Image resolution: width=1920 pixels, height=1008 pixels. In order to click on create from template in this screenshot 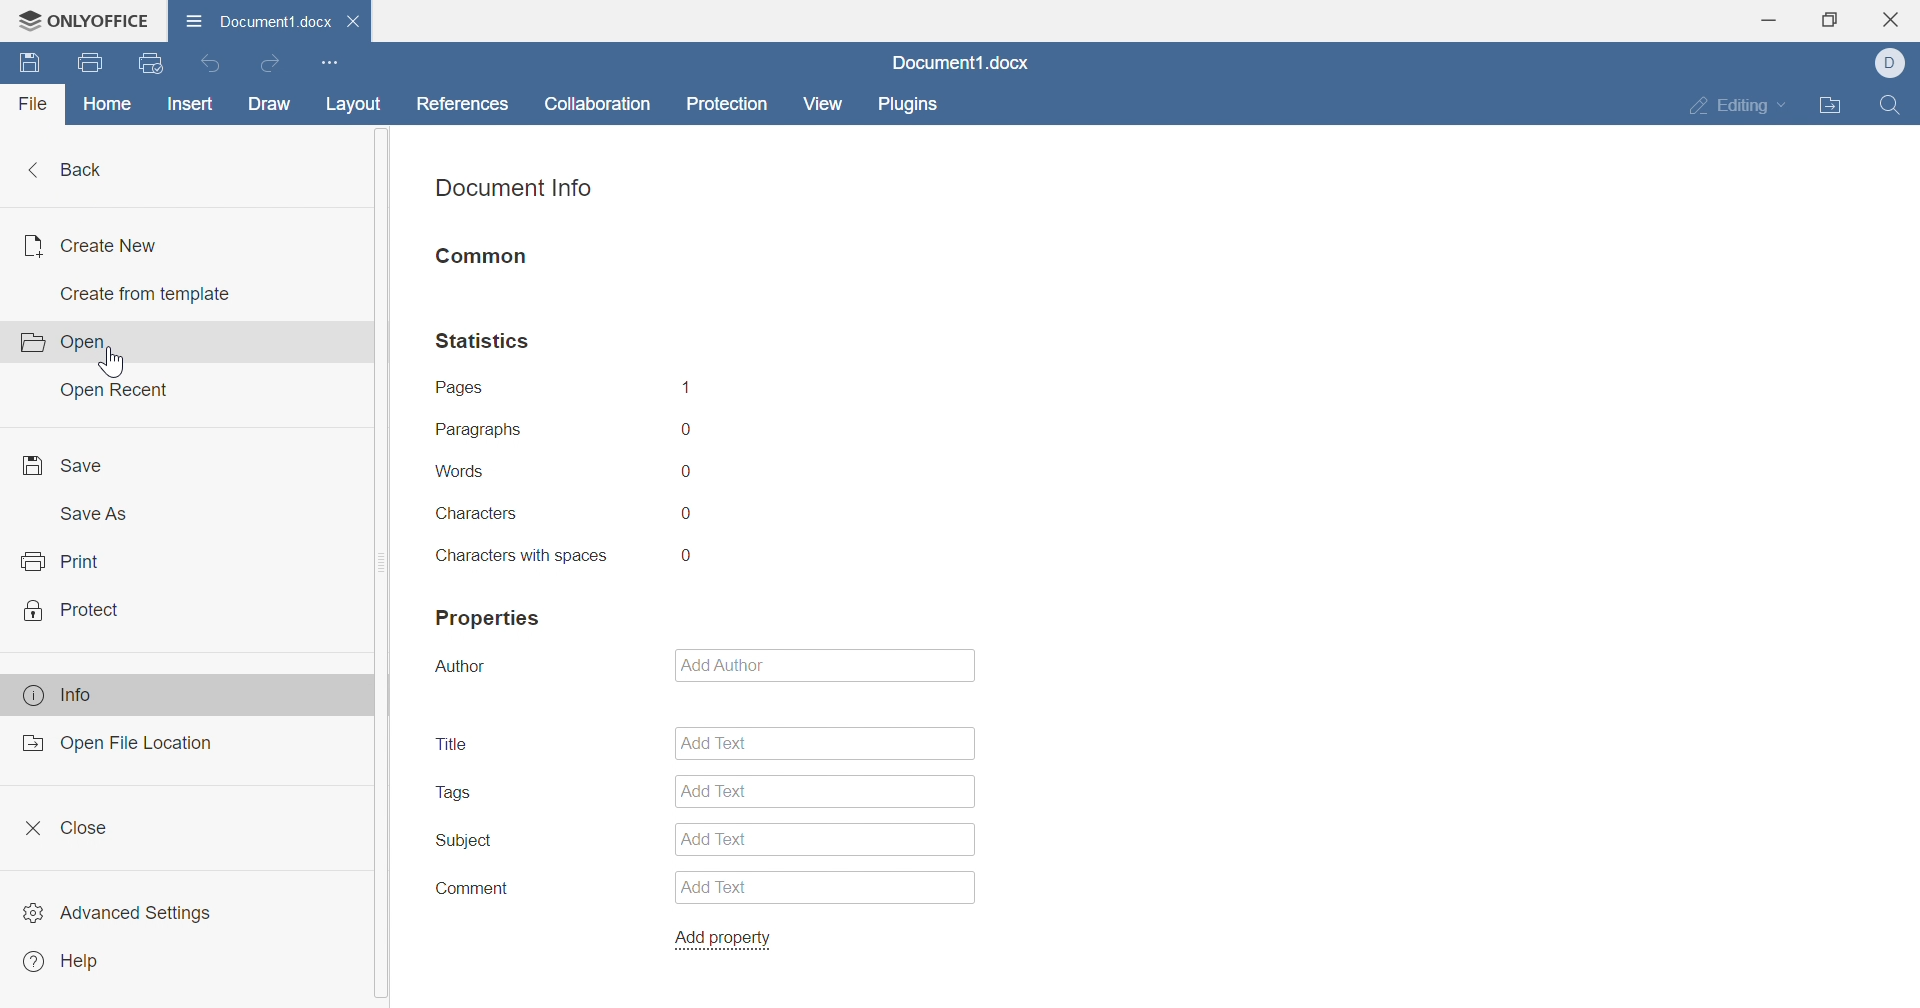, I will do `click(145, 294)`.